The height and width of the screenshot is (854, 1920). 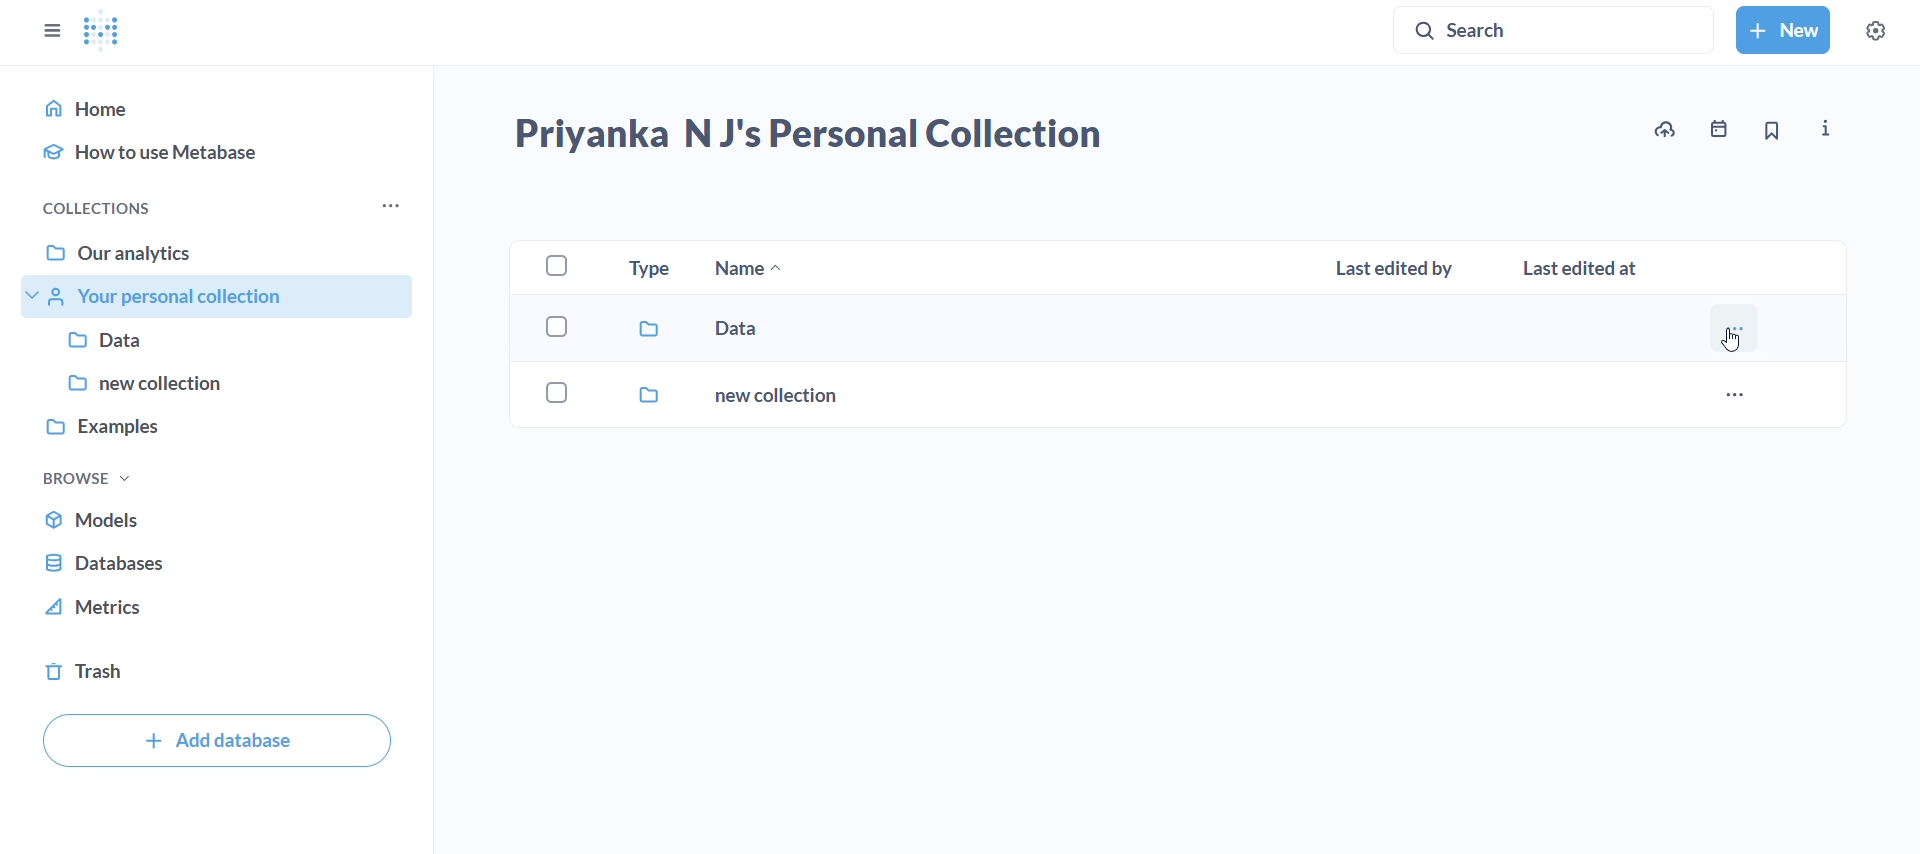 What do you see at coordinates (1734, 328) in the screenshot?
I see `more` at bounding box center [1734, 328].